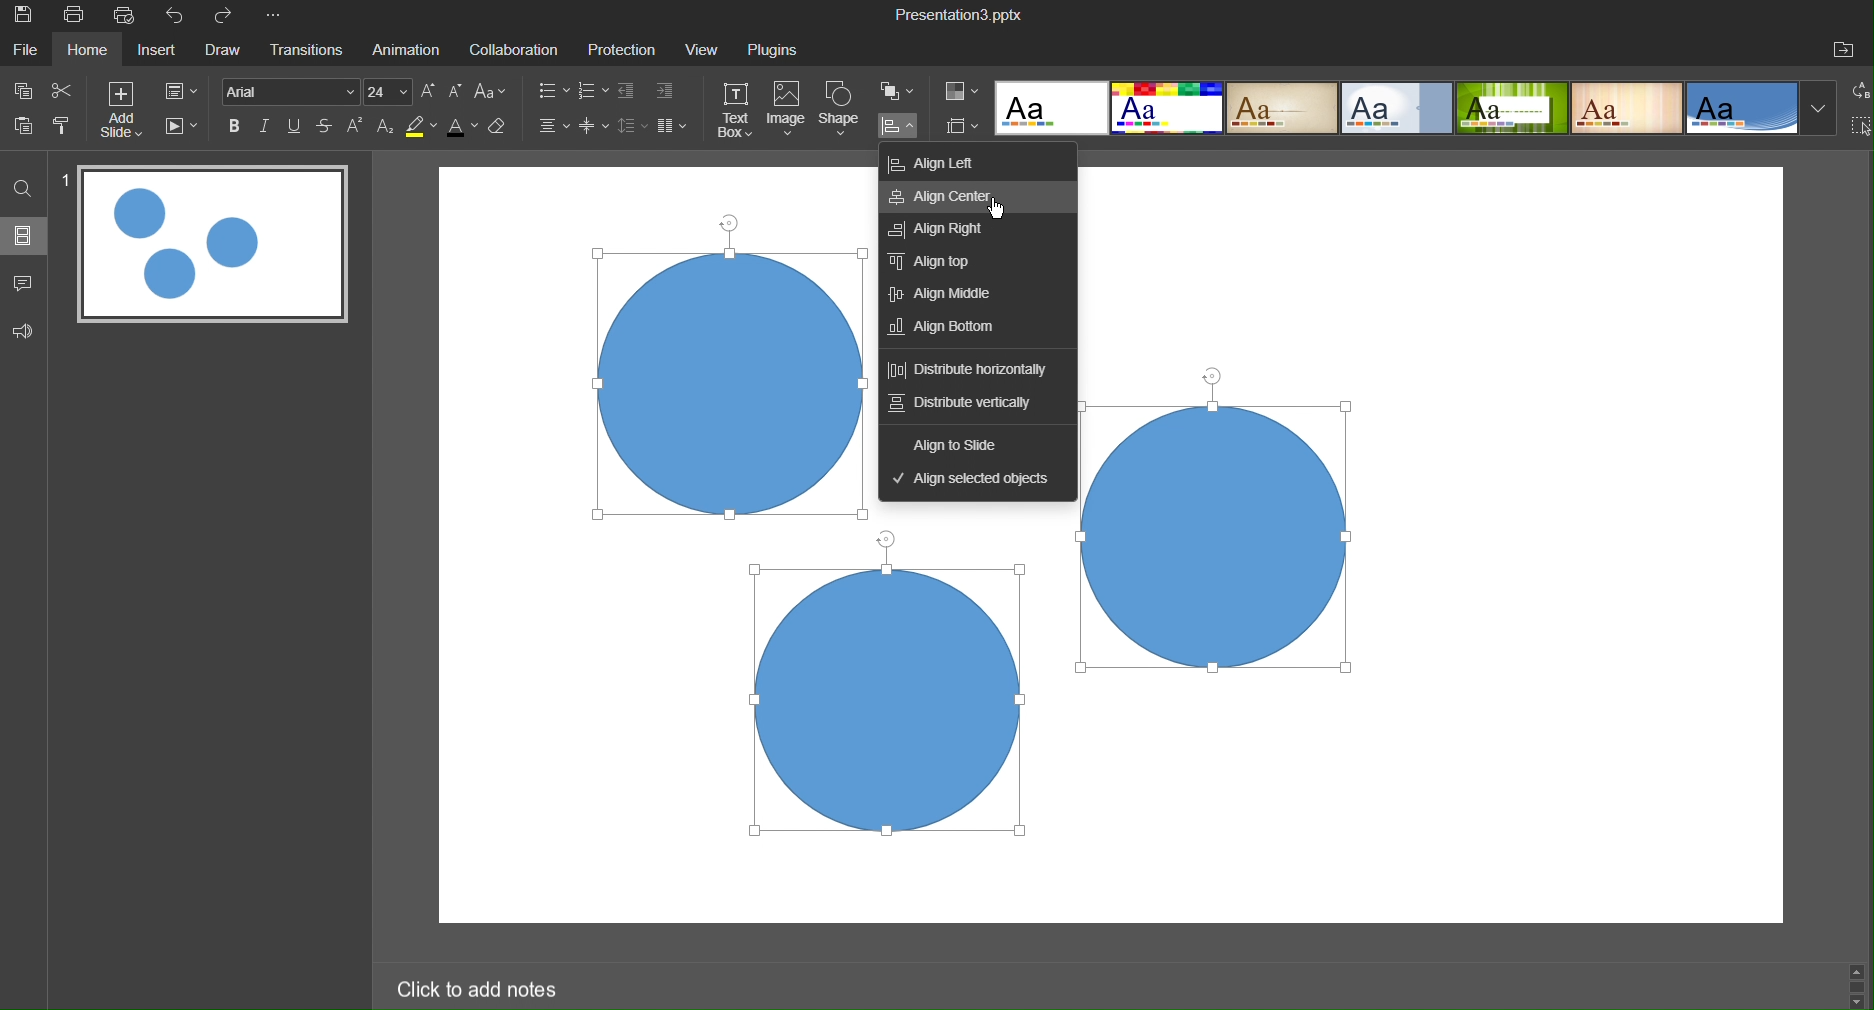 The image size is (1874, 1010). I want to click on Click to add notes, so click(481, 988).